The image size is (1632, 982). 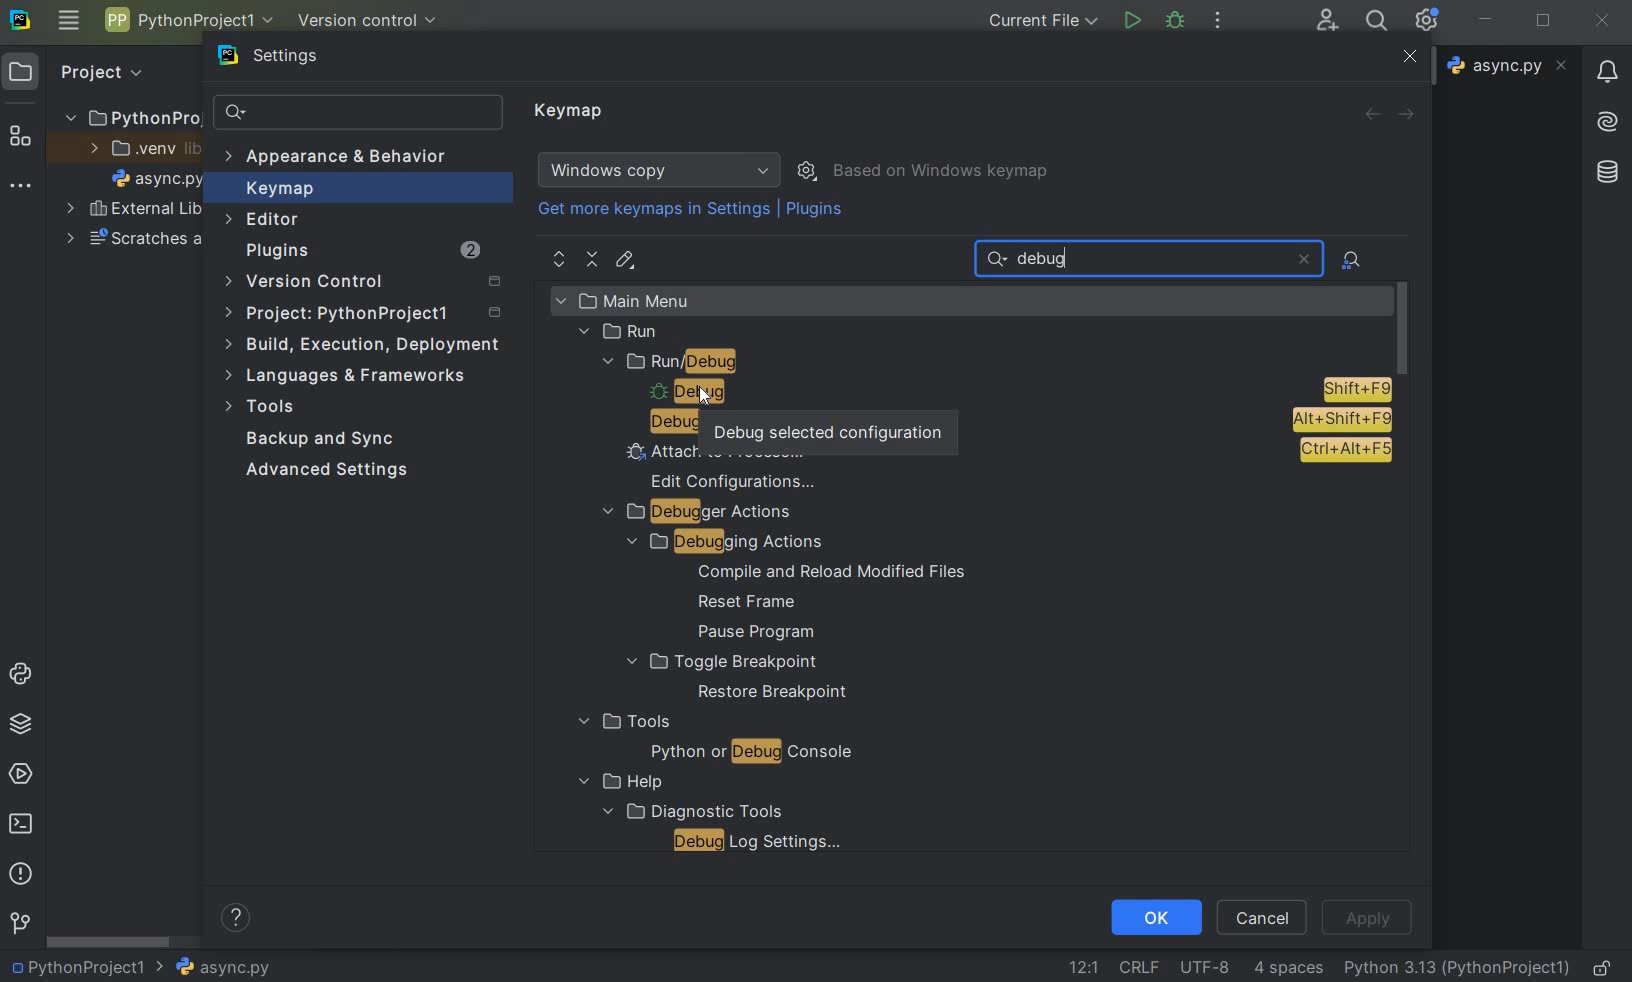 What do you see at coordinates (749, 633) in the screenshot?
I see `pause program` at bounding box center [749, 633].